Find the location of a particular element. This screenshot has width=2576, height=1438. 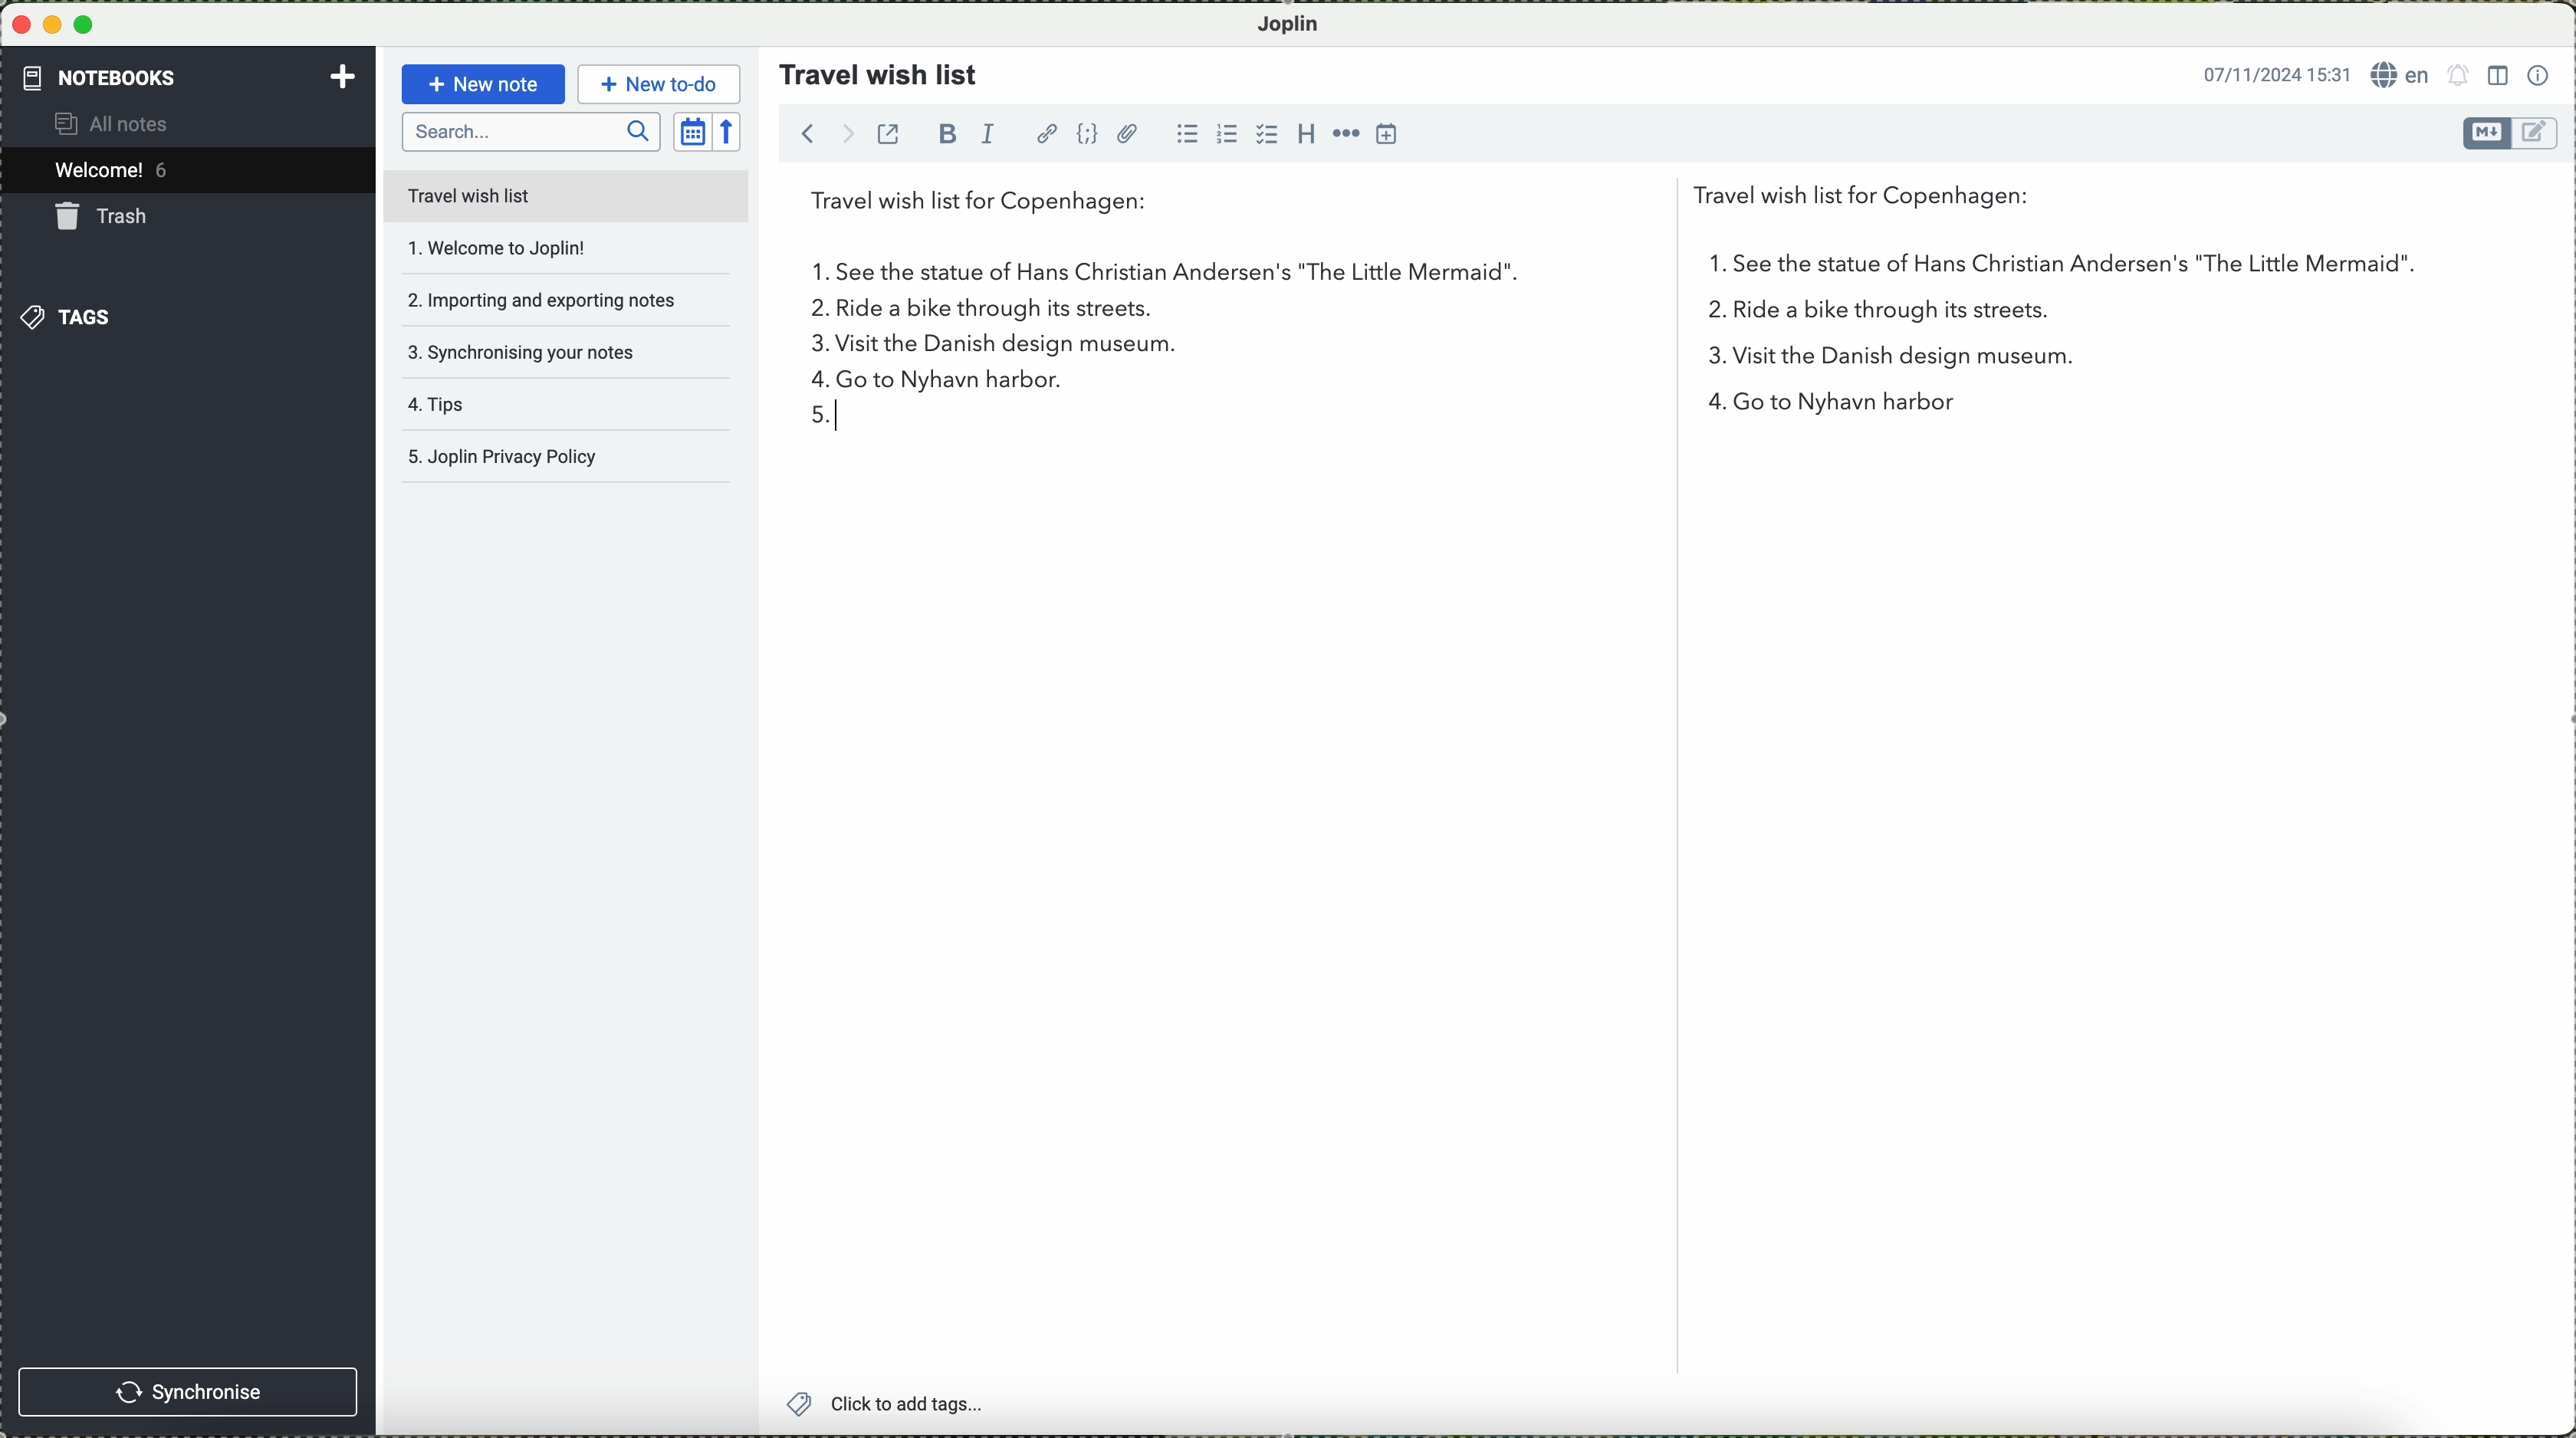

horizontal rule is located at coordinates (1344, 133).